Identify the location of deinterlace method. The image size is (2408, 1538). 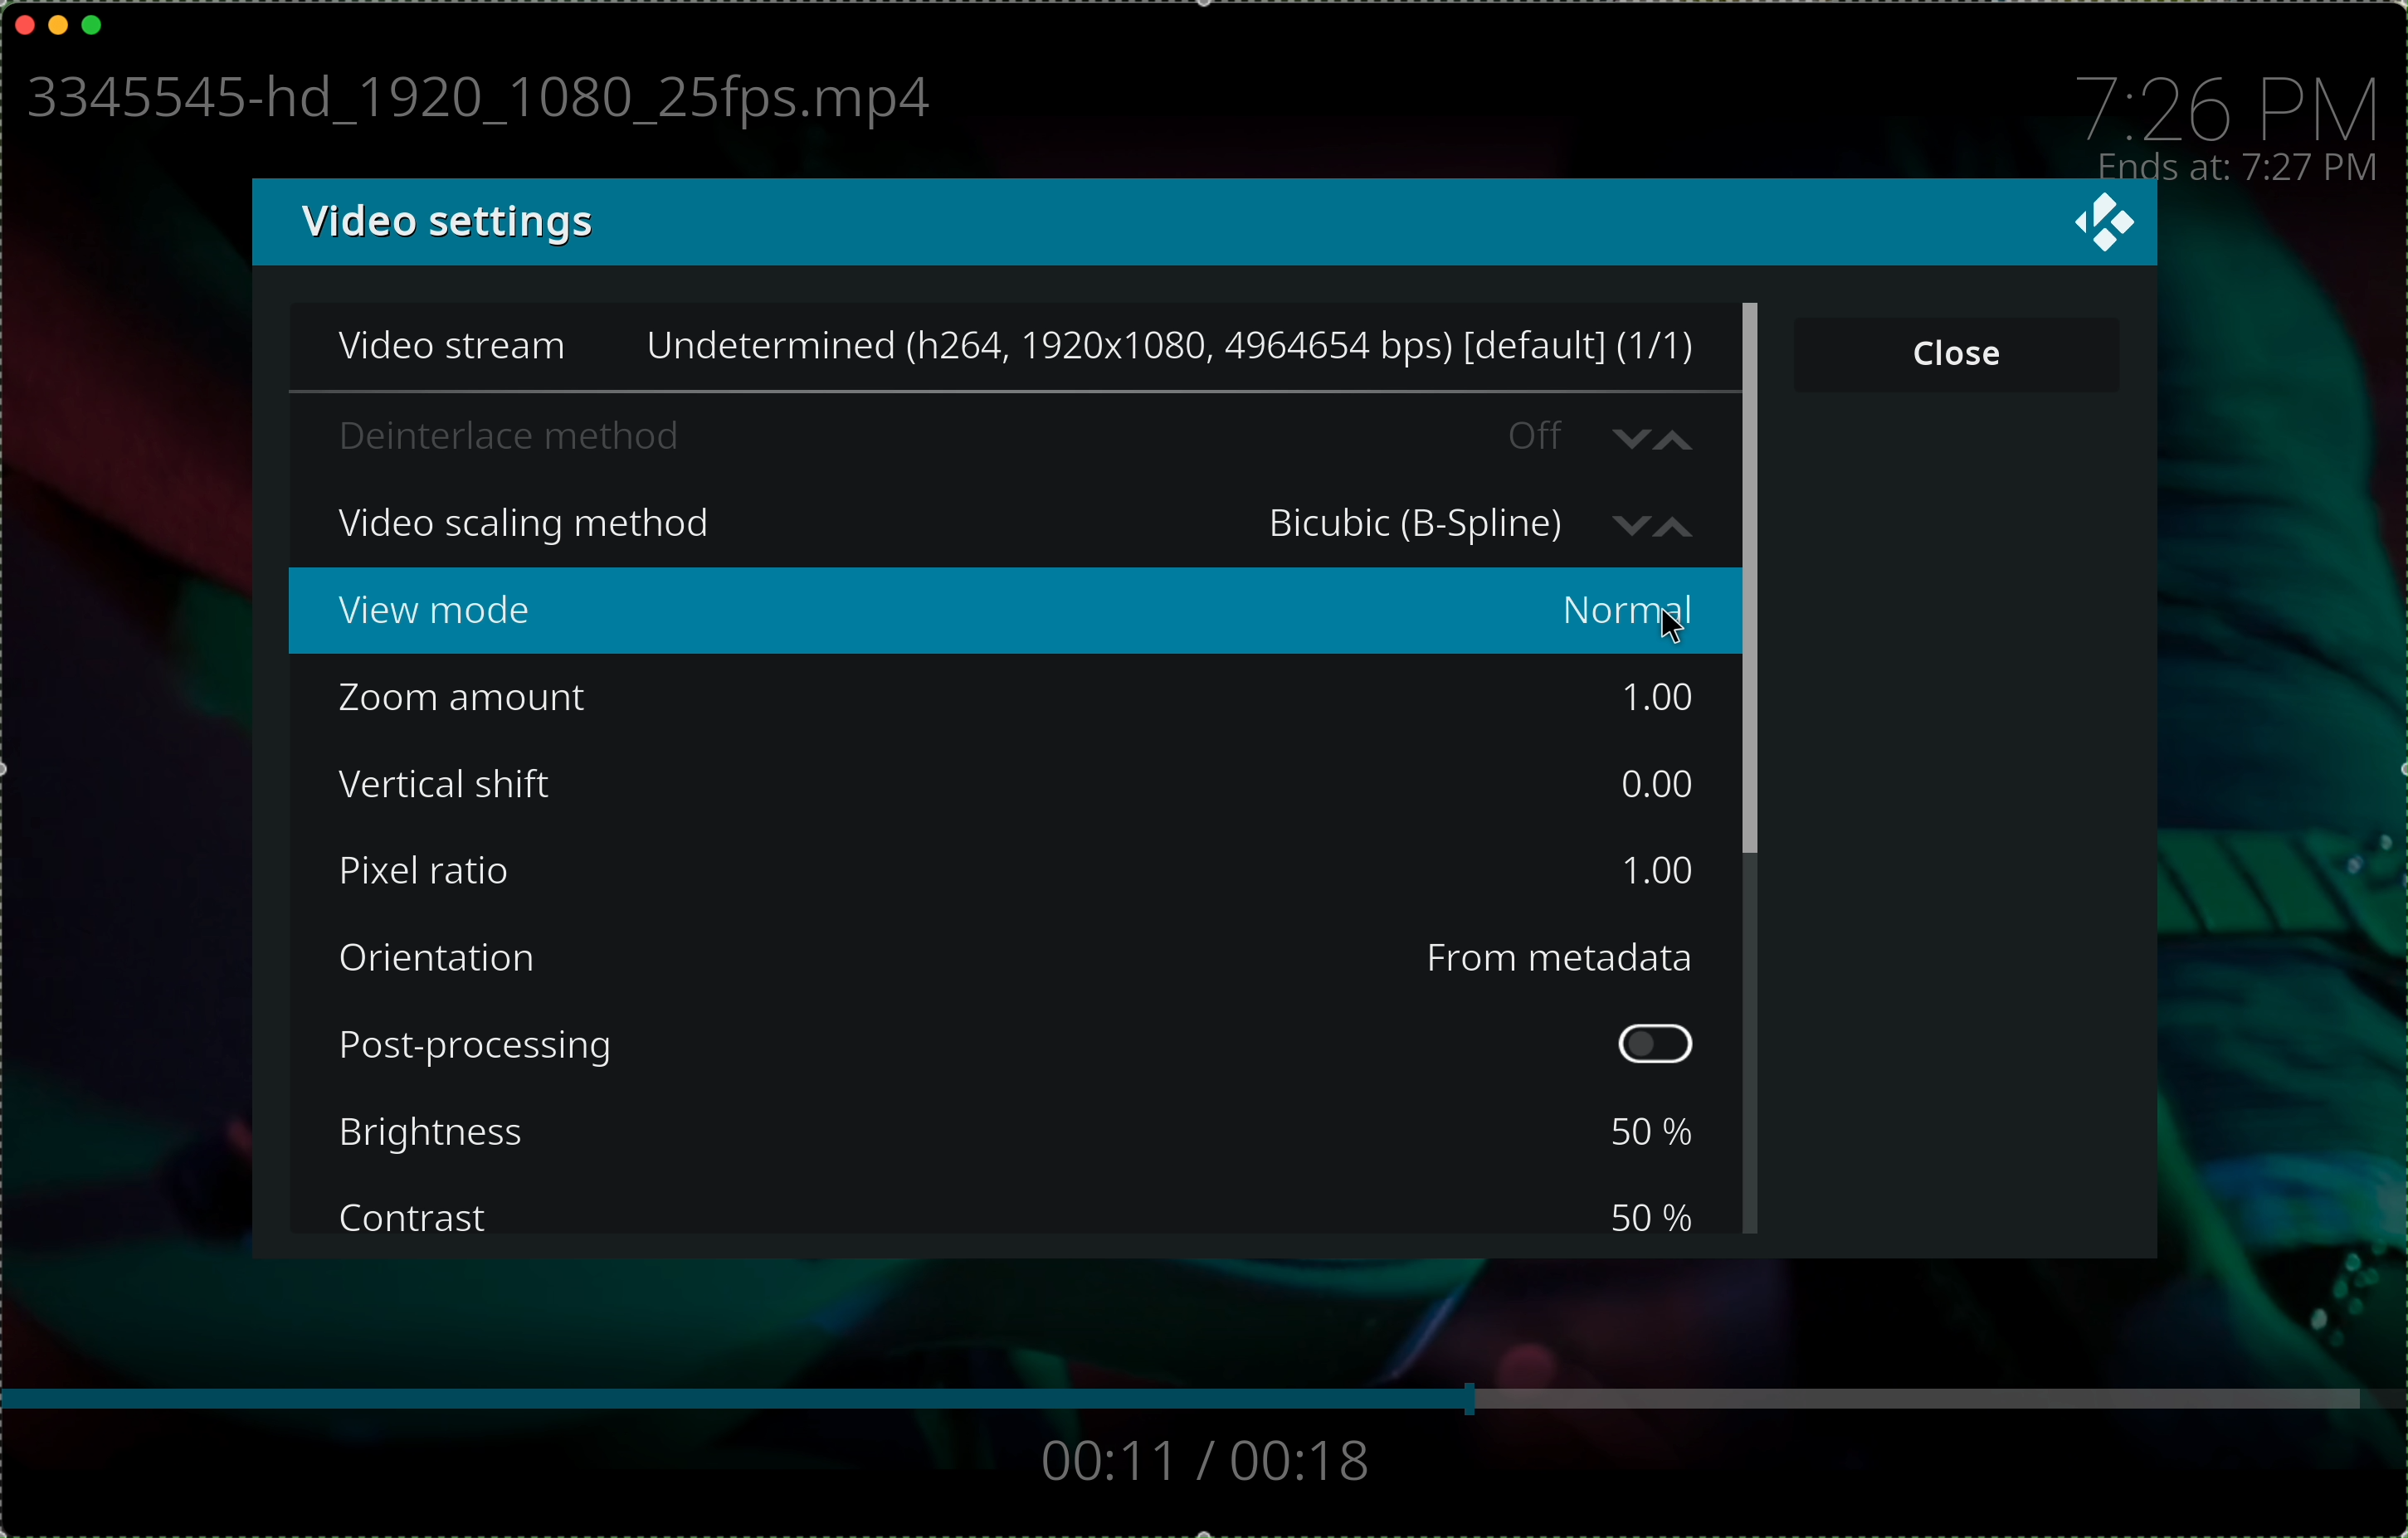
(996, 437).